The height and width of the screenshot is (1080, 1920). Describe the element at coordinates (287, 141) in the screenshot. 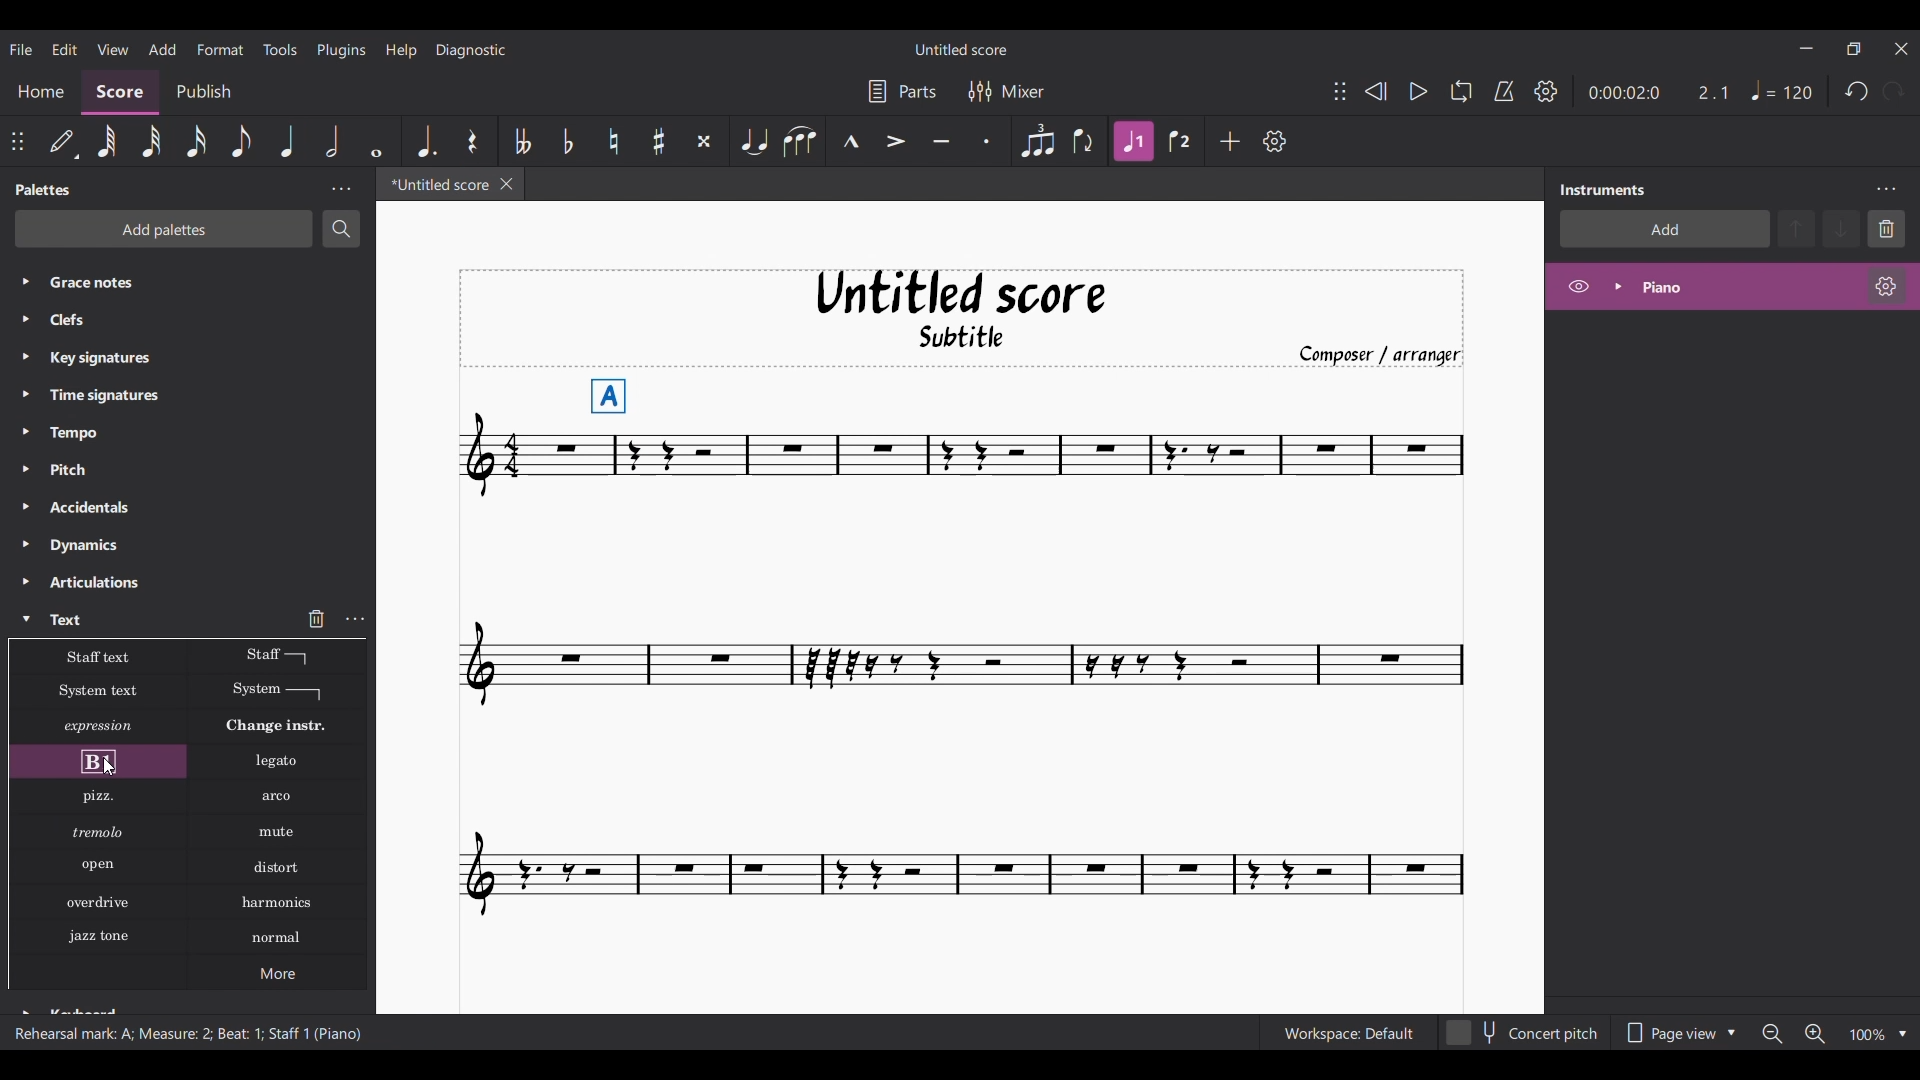

I see `Highlighted after current selection` at that location.